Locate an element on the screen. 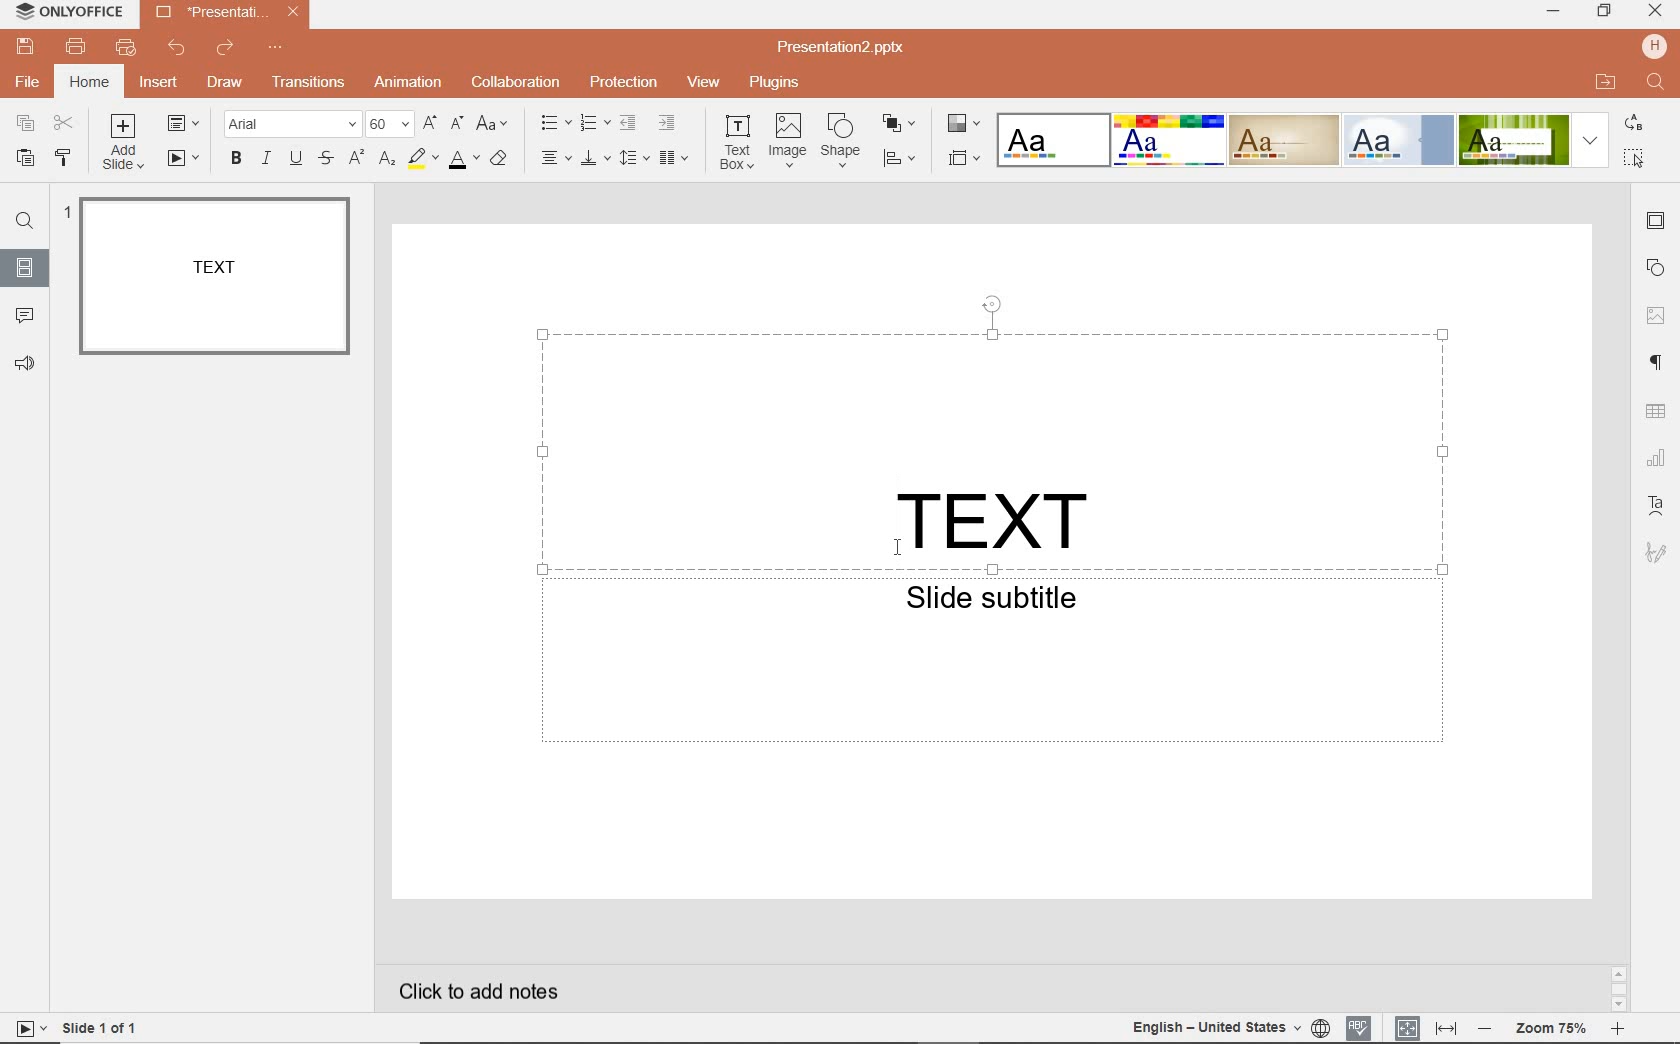 The width and height of the screenshot is (1680, 1044). TEXT FIELD is located at coordinates (994, 445).